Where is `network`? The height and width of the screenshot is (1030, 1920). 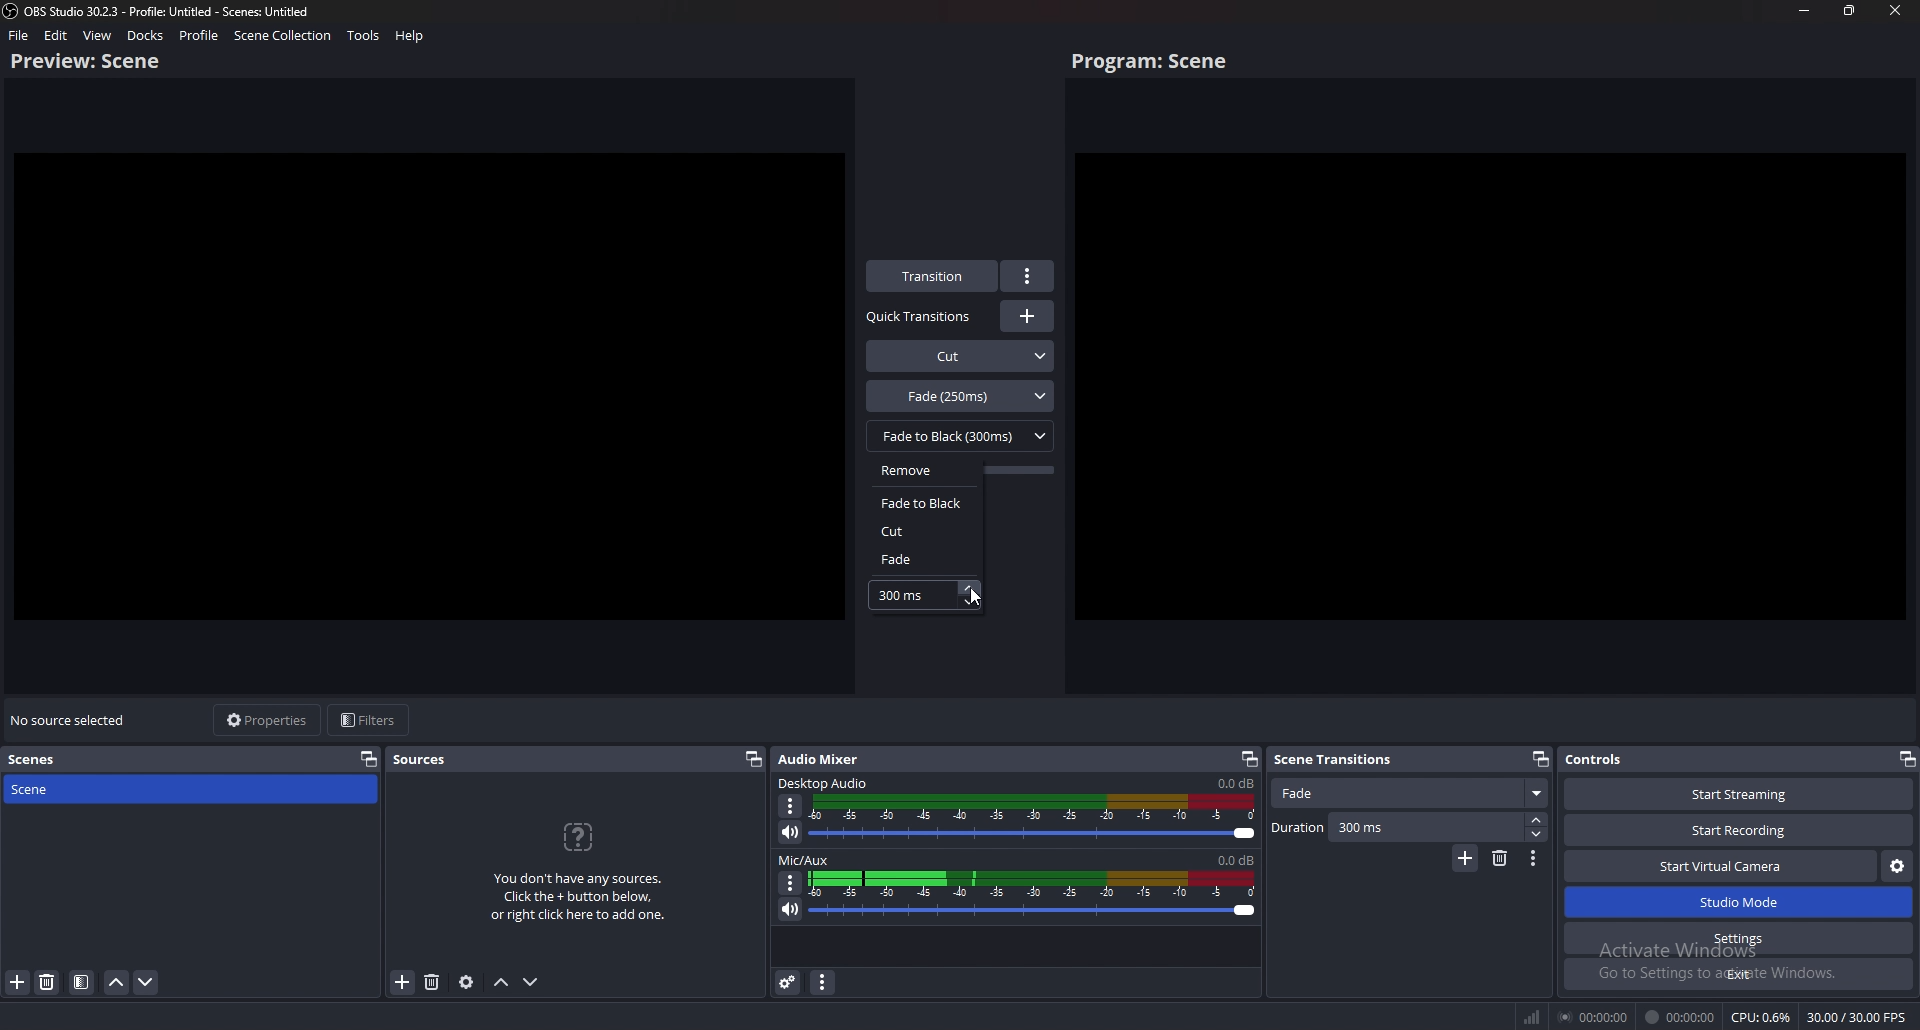
network is located at coordinates (1529, 1017).